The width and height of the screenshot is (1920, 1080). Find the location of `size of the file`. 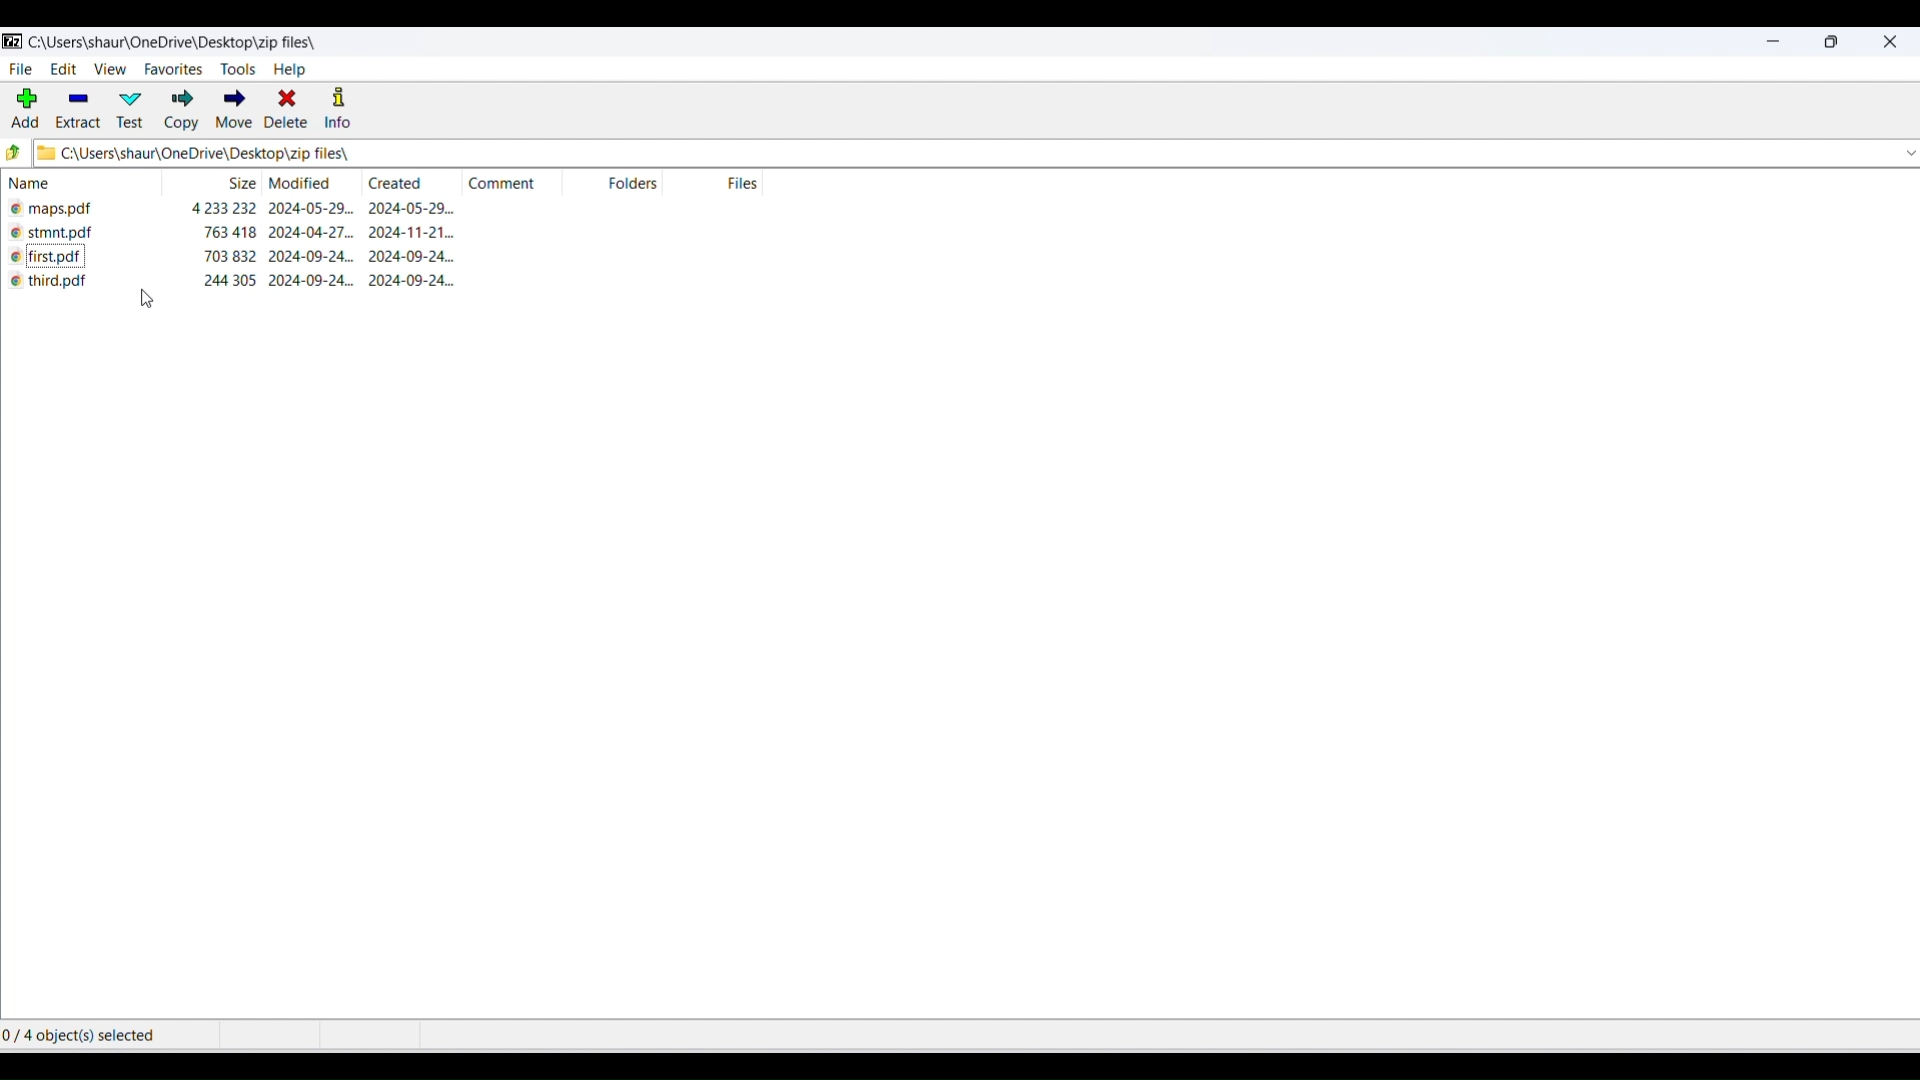

size of the file is located at coordinates (233, 255).